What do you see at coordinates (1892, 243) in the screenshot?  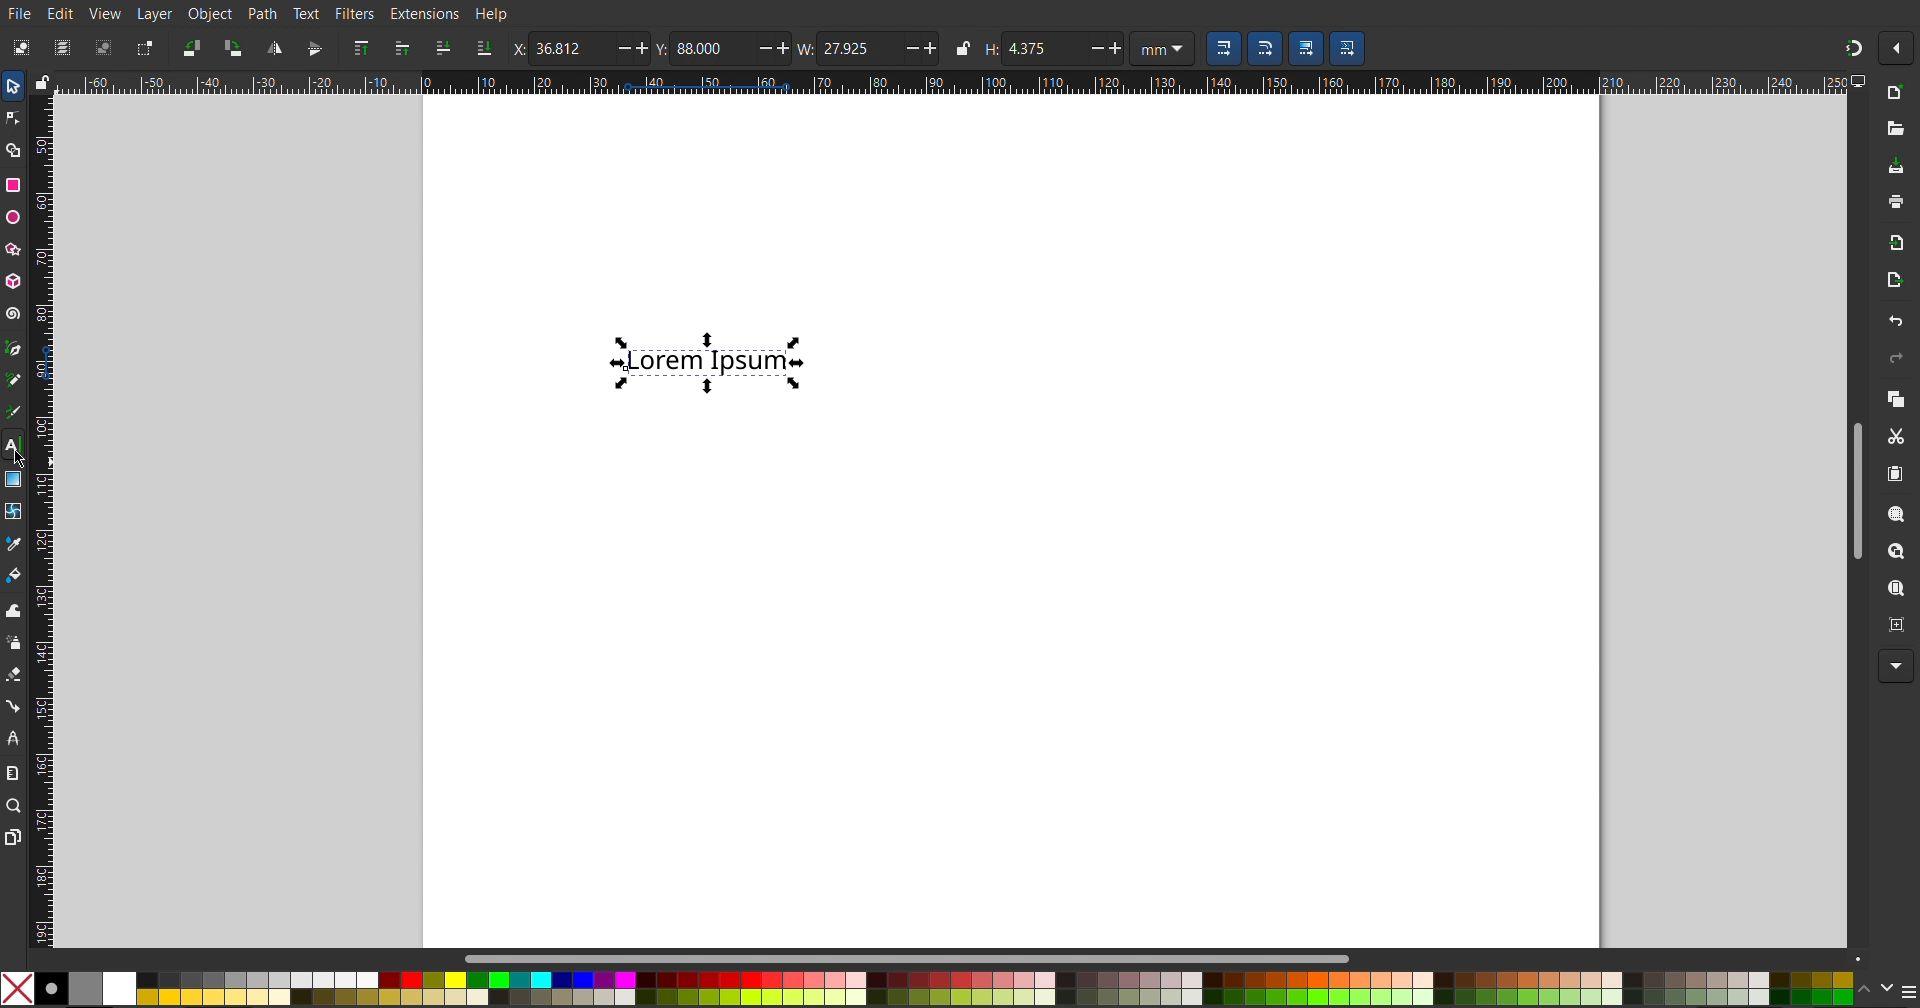 I see `Import a Bitmap or SVG` at bounding box center [1892, 243].